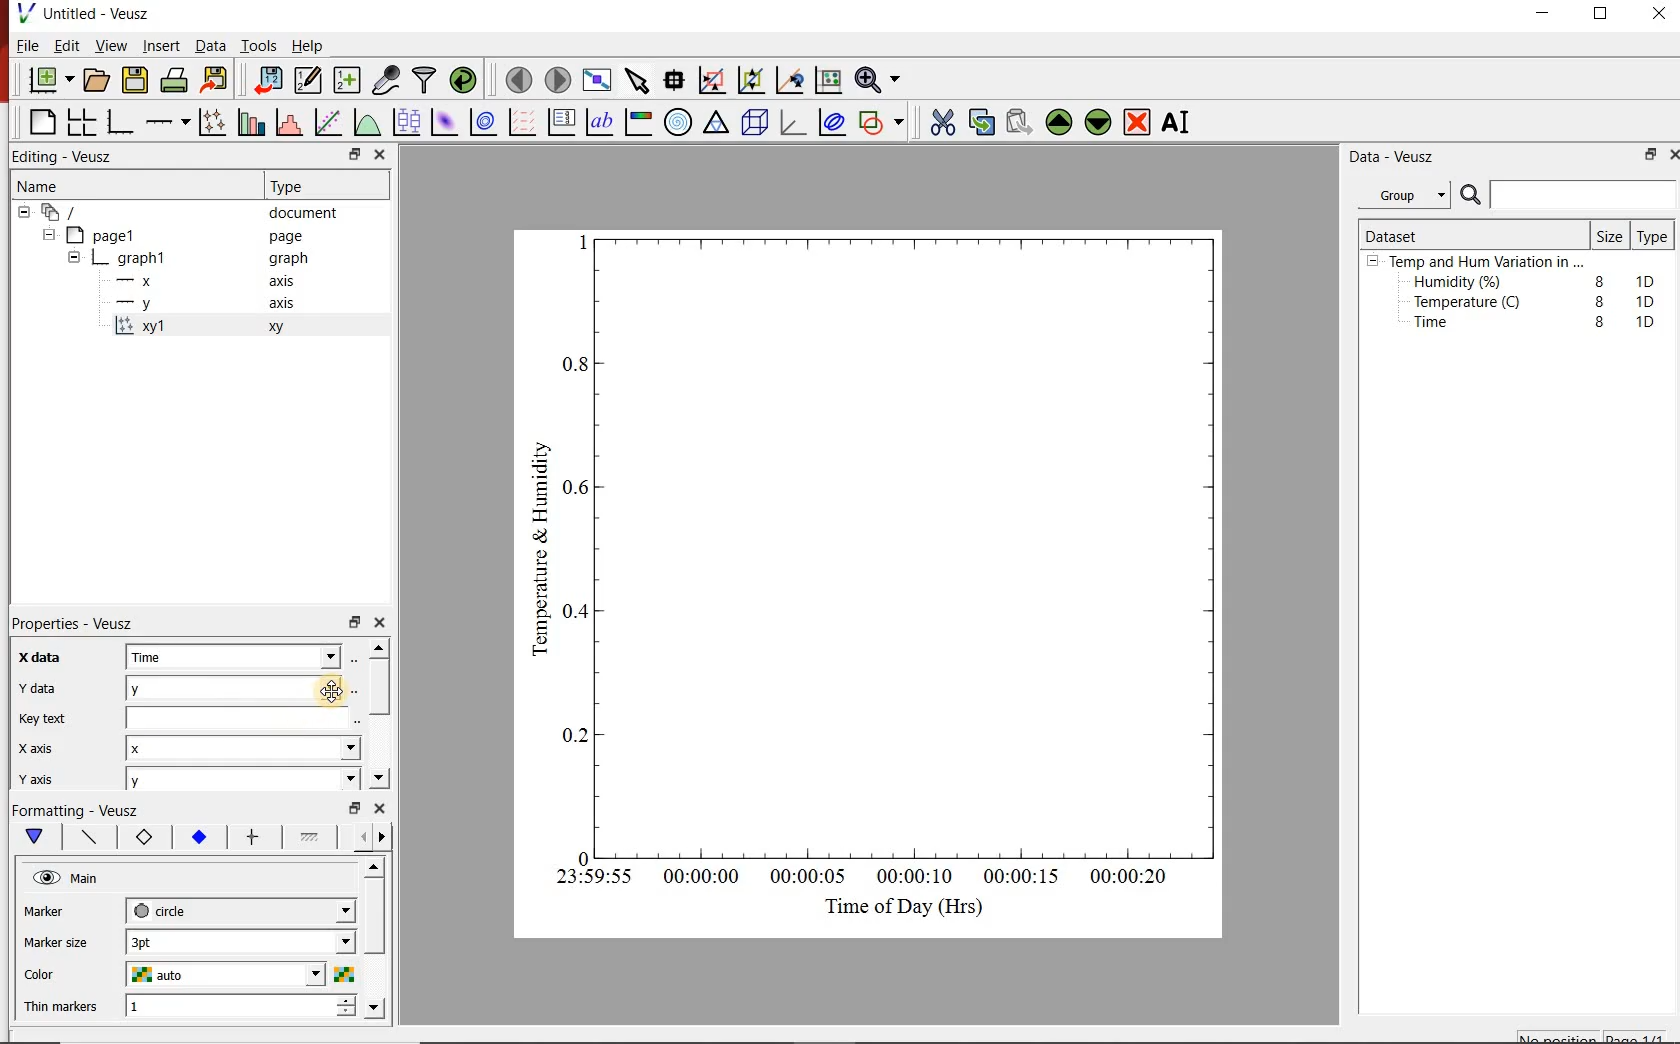  I want to click on 3pt, so click(165, 940).